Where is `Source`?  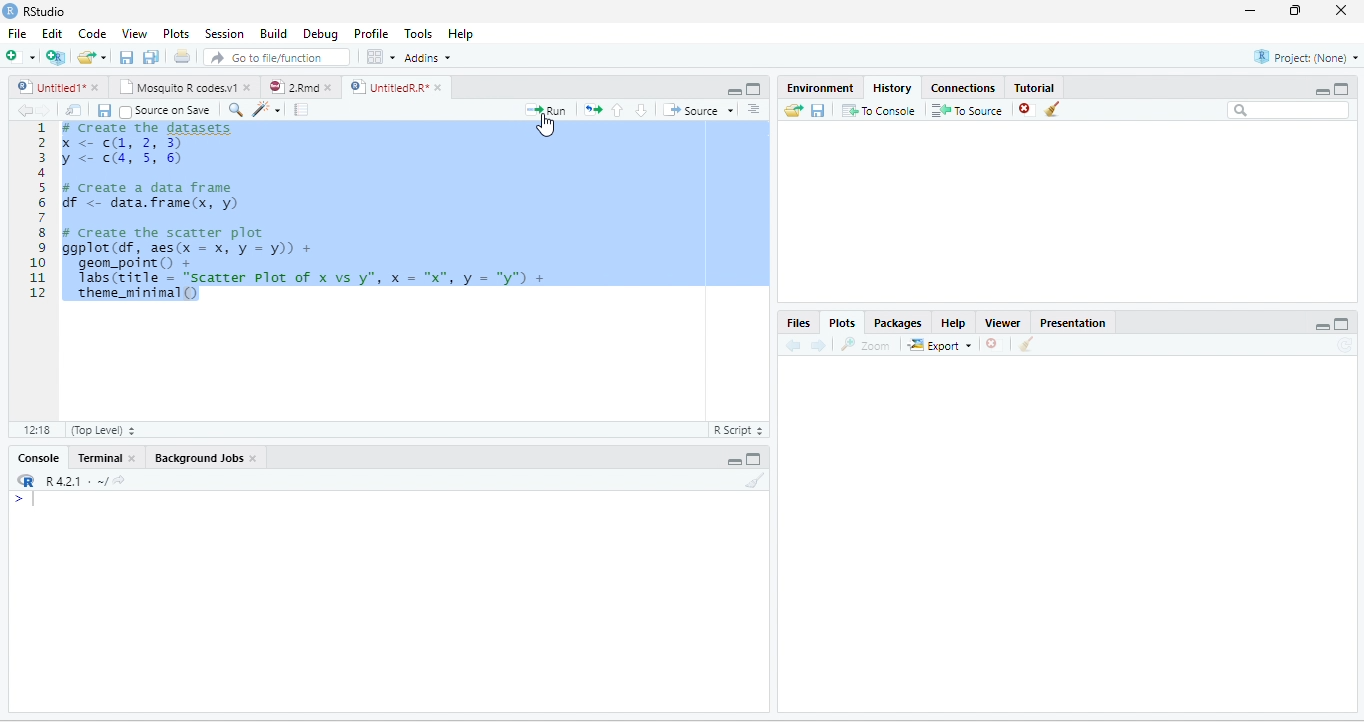 Source is located at coordinates (697, 110).